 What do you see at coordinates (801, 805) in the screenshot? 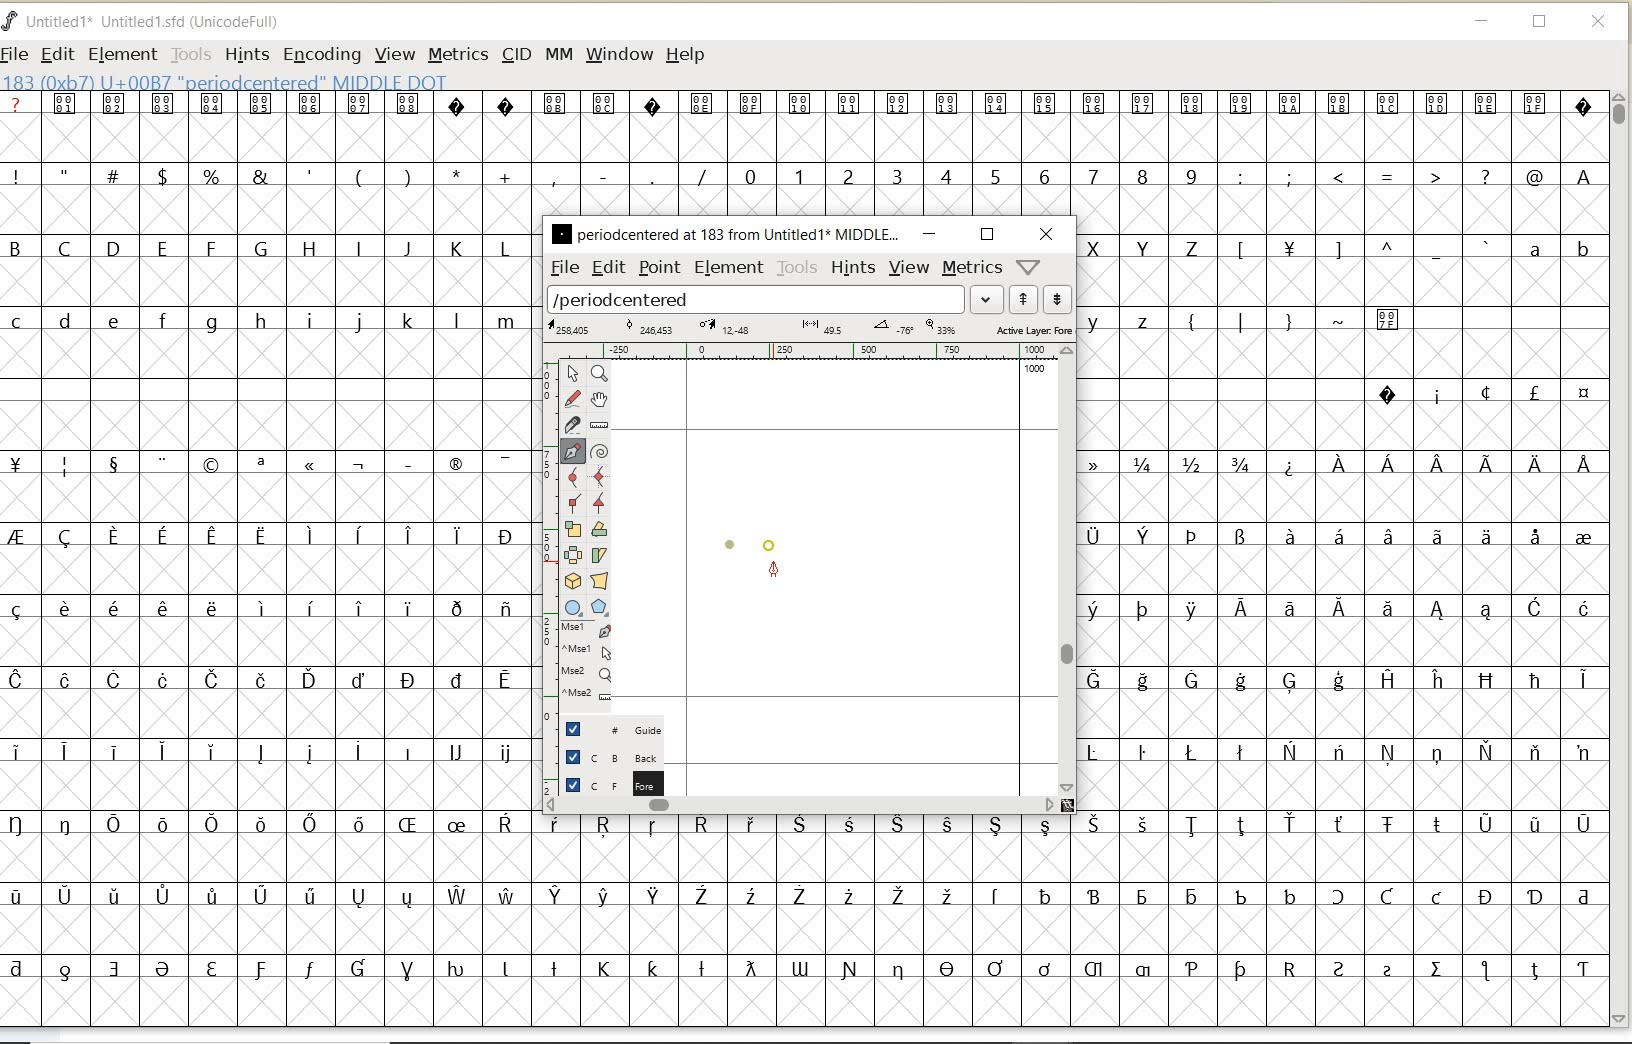
I see `scrollbar` at bounding box center [801, 805].